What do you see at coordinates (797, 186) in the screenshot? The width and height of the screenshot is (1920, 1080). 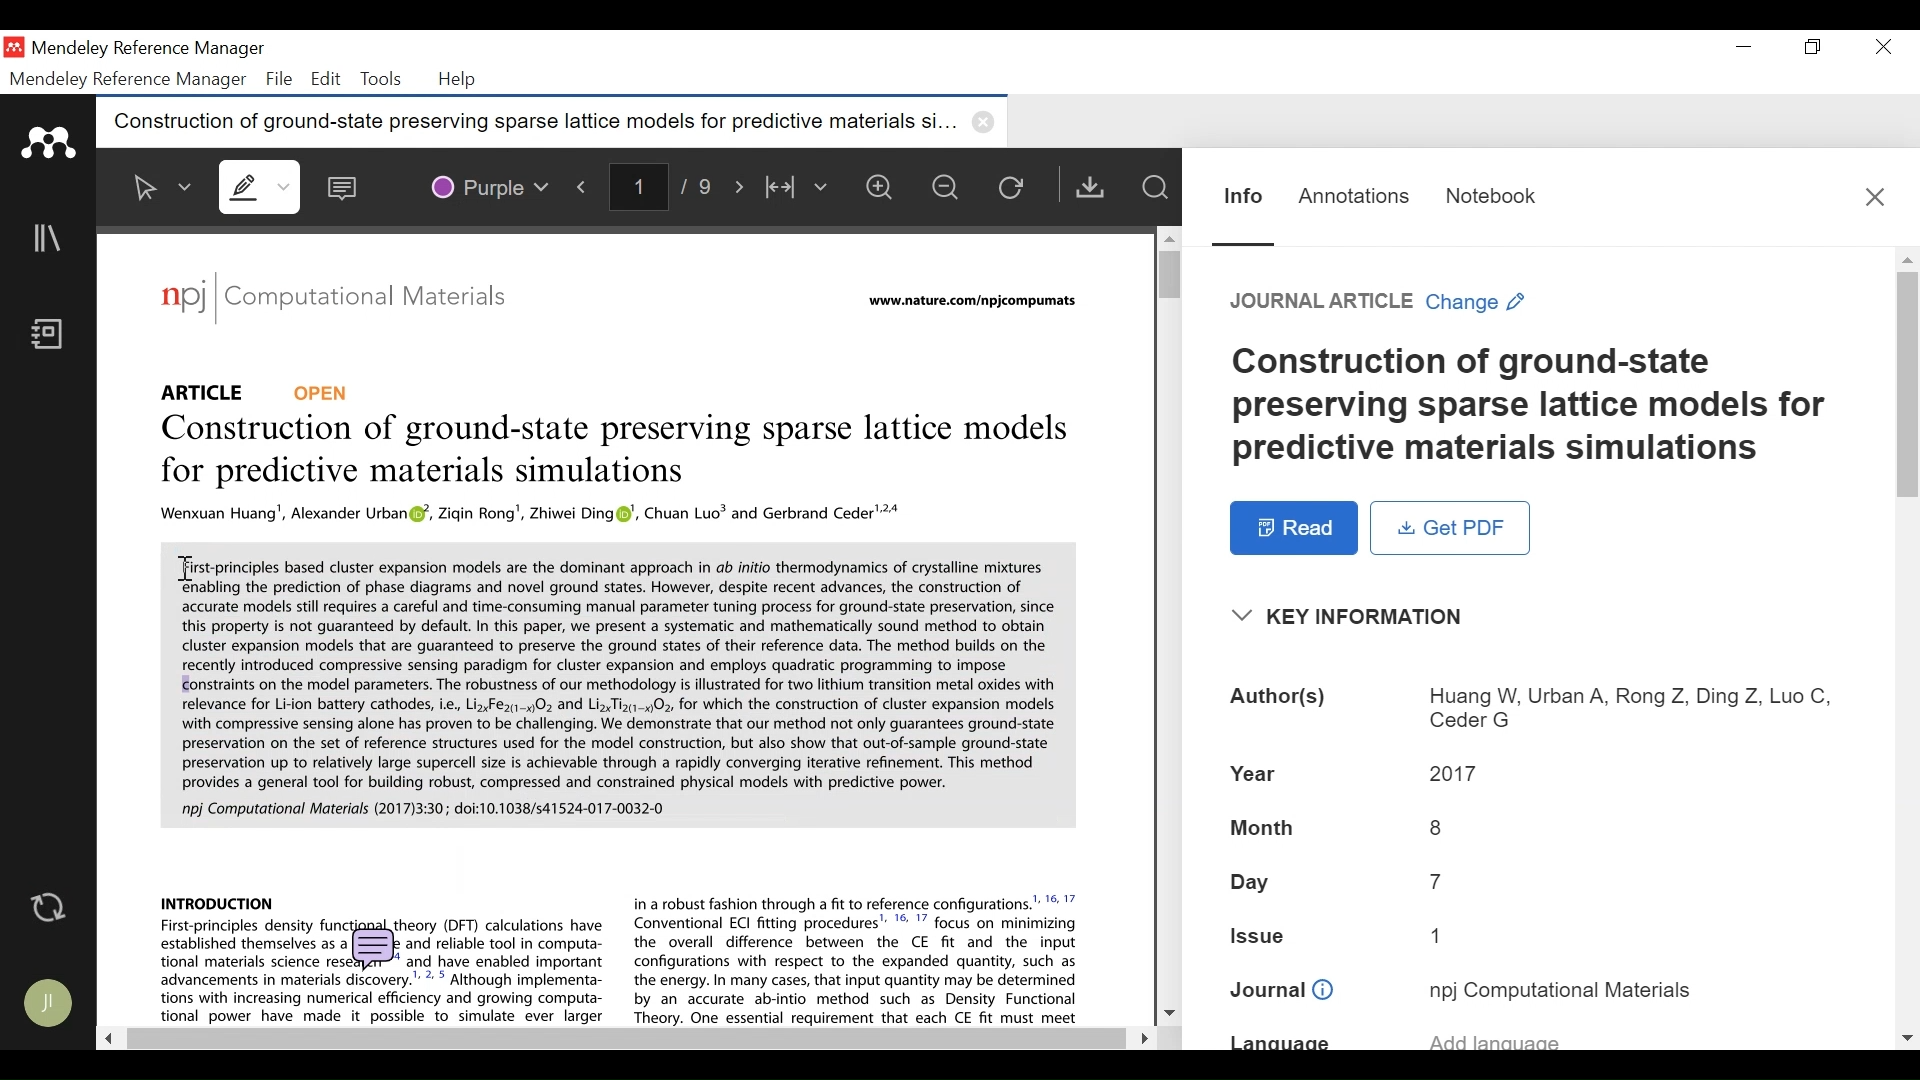 I see `Fit to Width` at bounding box center [797, 186].